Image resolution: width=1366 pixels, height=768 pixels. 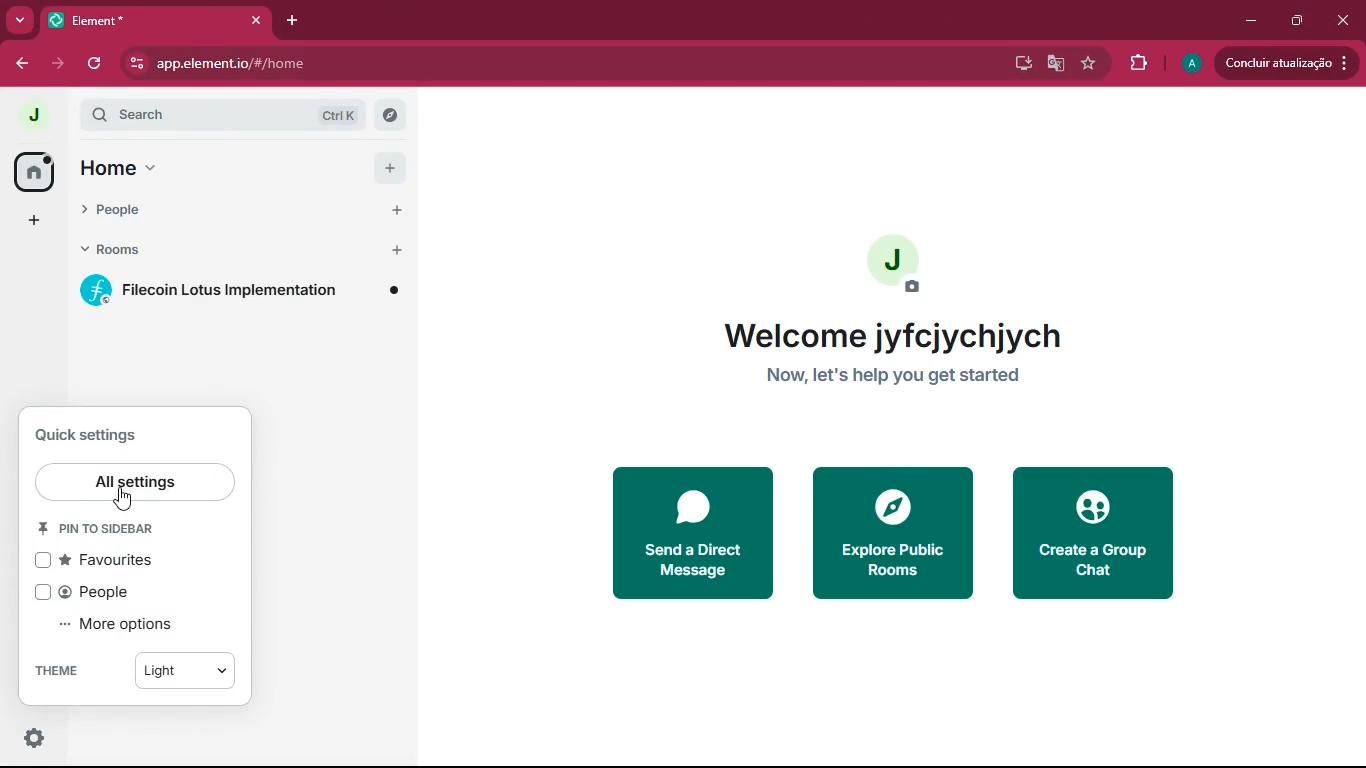 What do you see at coordinates (61, 65) in the screenshot?
I see `forward` at bounding box center [61, 65].